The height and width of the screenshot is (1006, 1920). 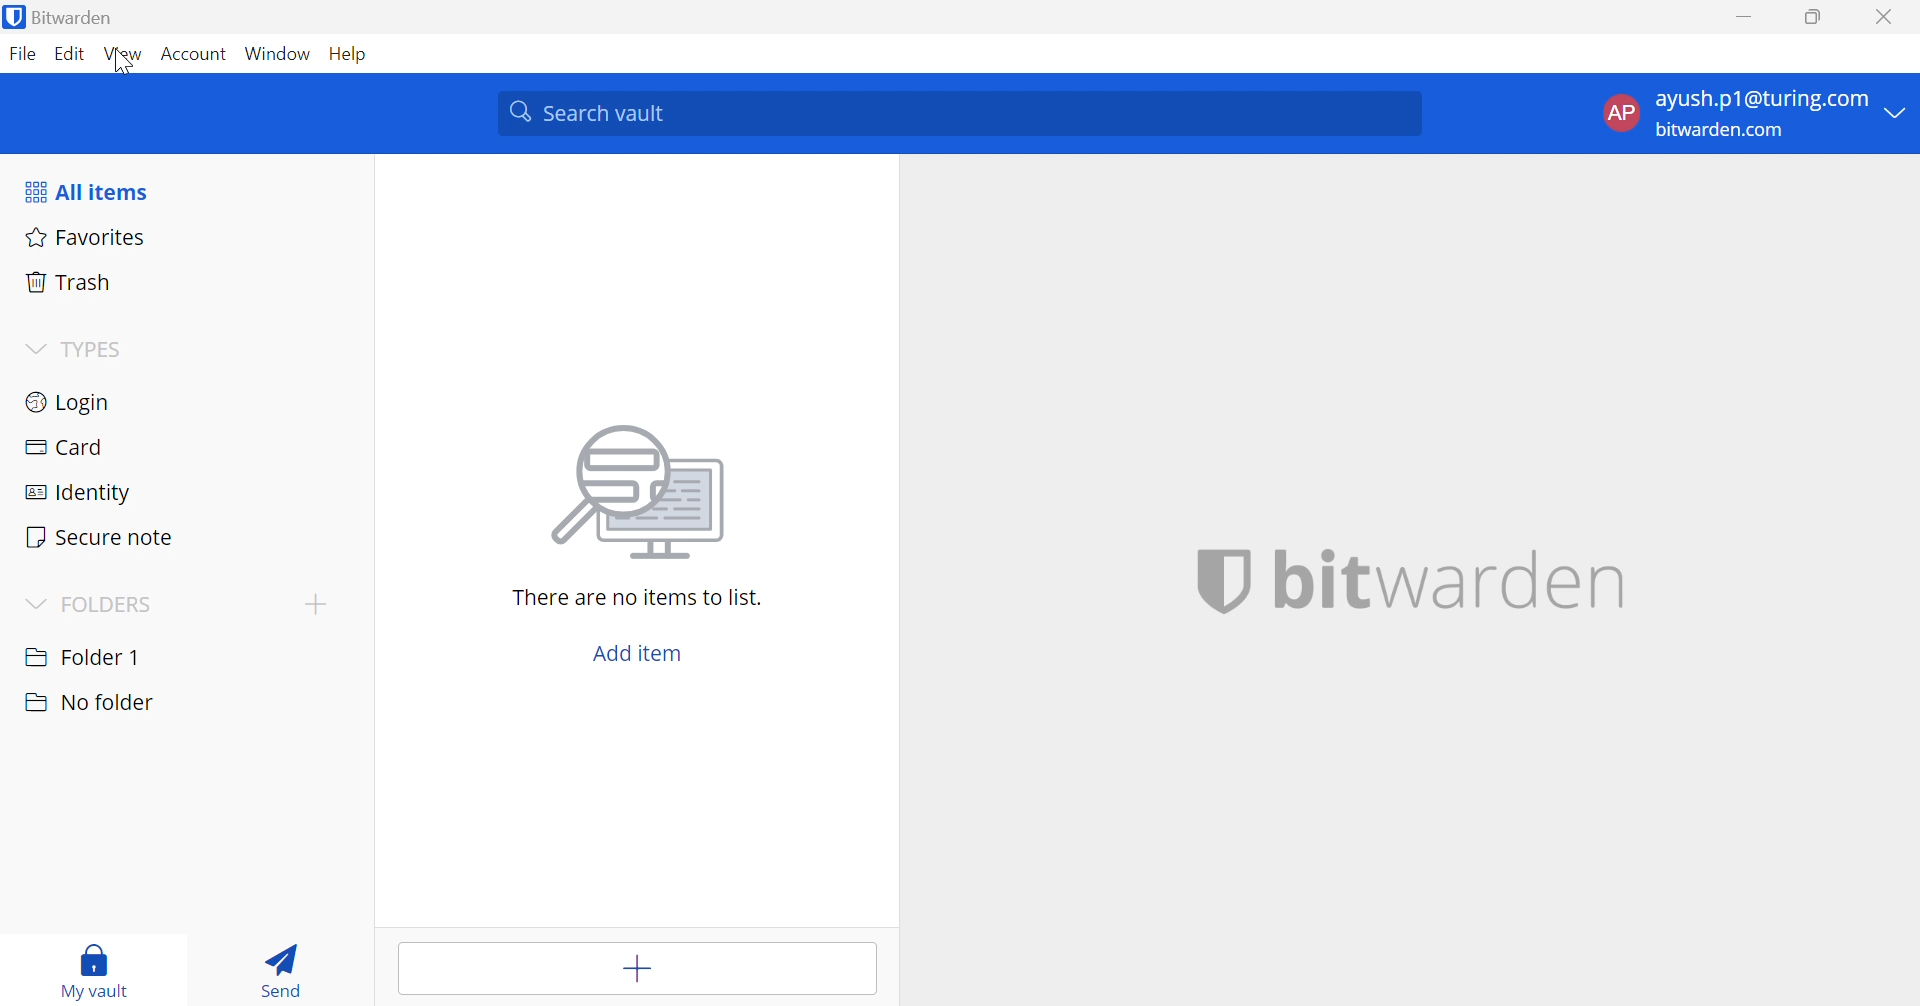 What do you see at coordinates (321, 603) in the screenshot?
I see `Add folder` at bounding box center [321, 603].